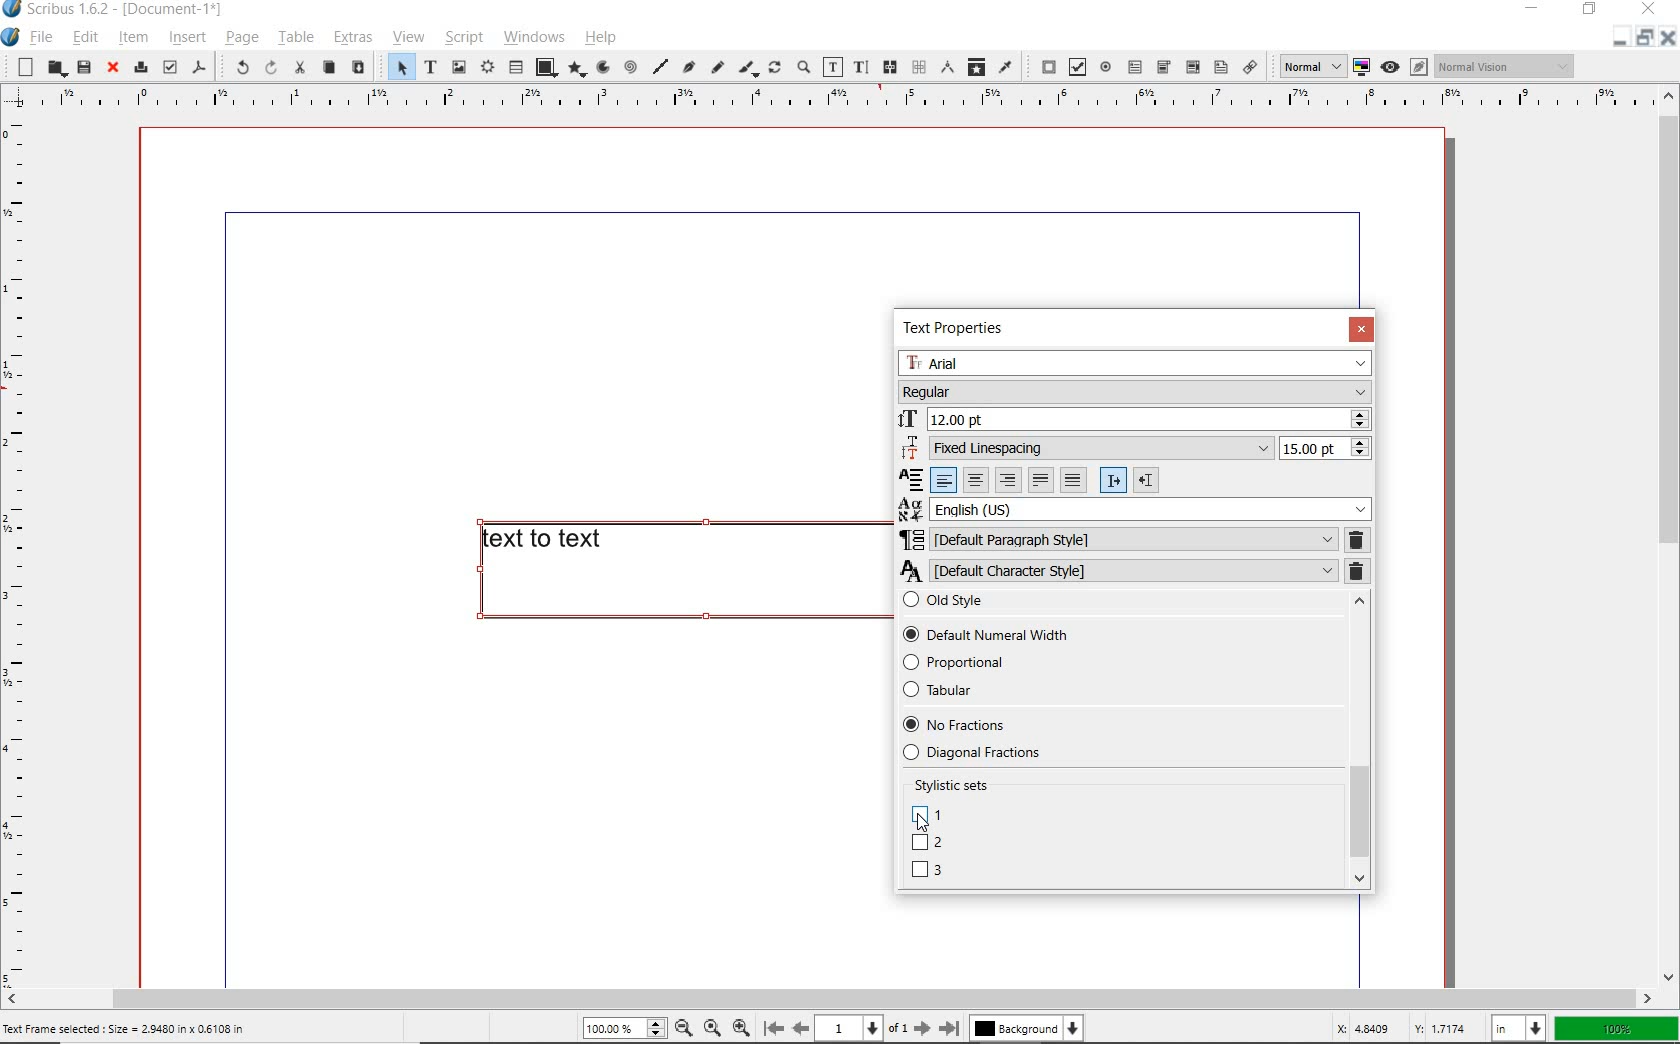  What do you see at coordinates (460, 67) in the screenshot?
I see `image frame` at bounding box center [460, 67].